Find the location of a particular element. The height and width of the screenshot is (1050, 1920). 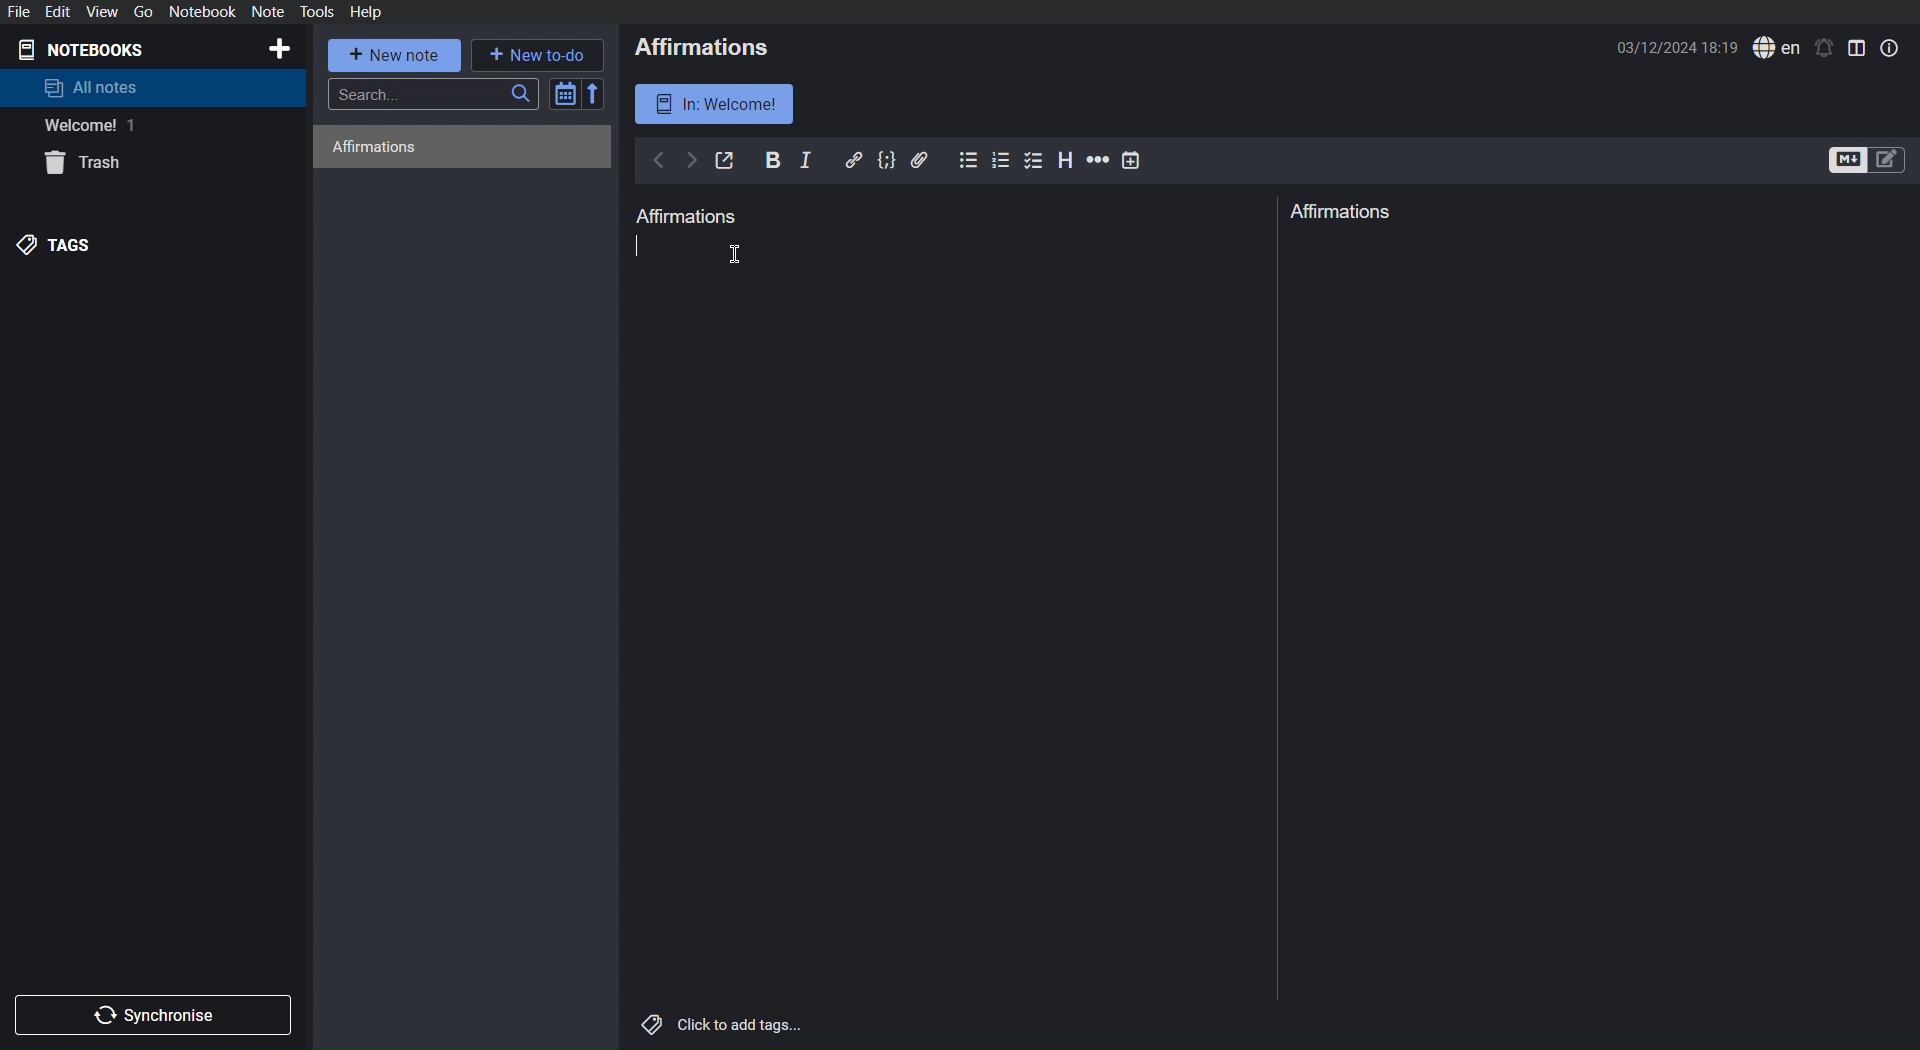

Go is located at coordinates (140, 12).